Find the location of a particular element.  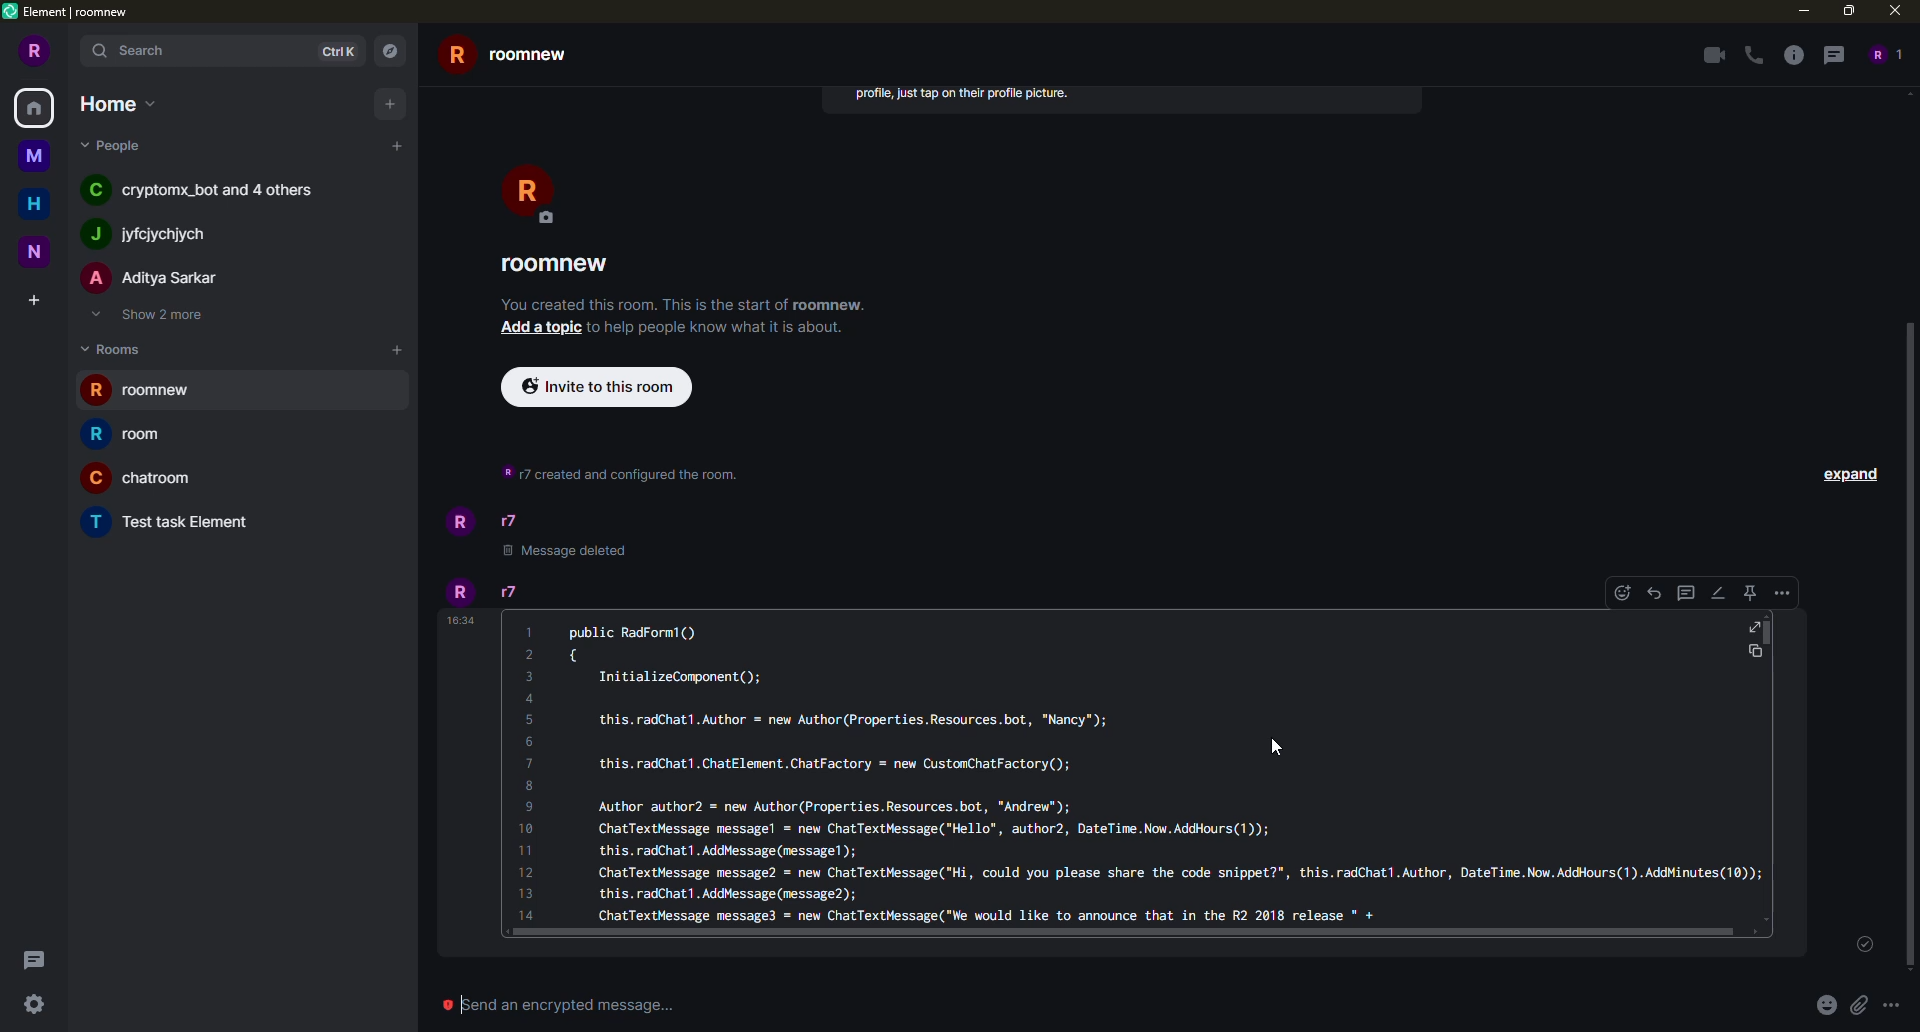

profile is located at coordinates (462, 520).